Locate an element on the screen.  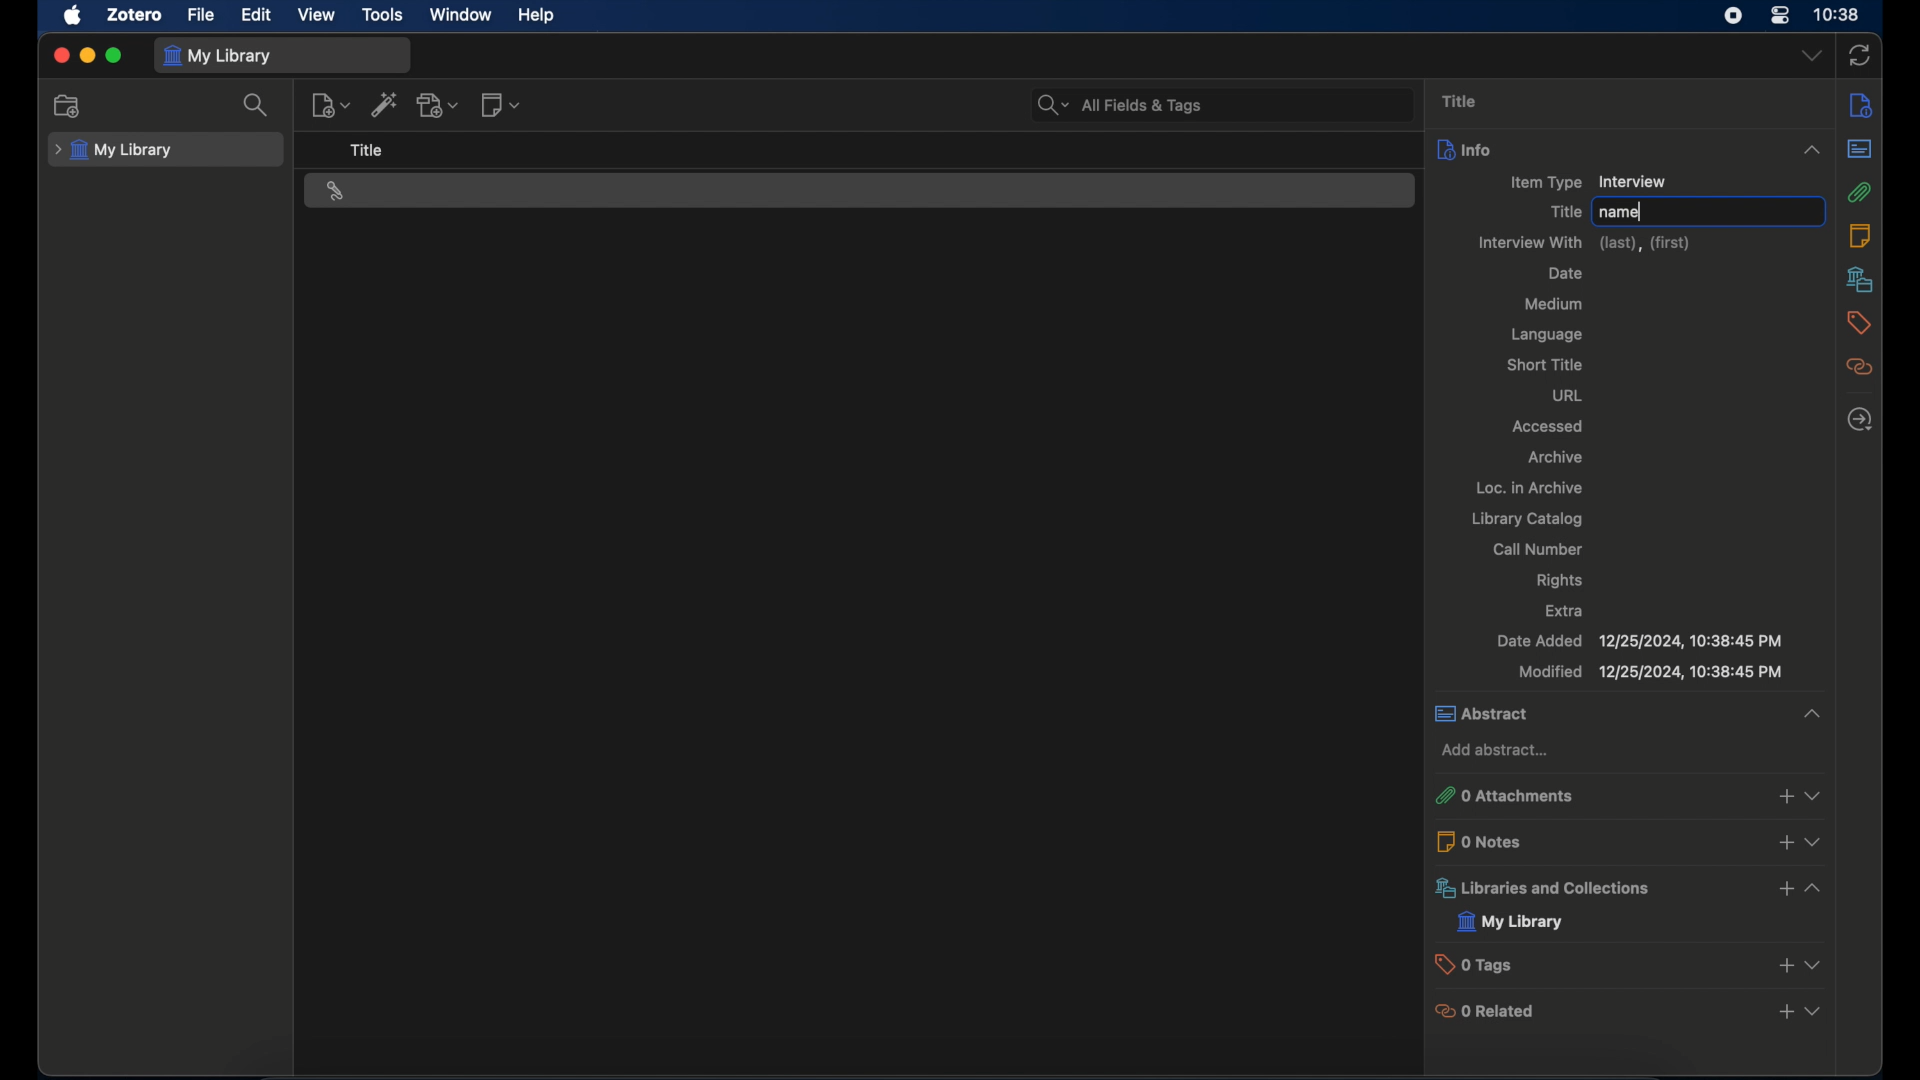
related is located at coordinates (1860, 367).